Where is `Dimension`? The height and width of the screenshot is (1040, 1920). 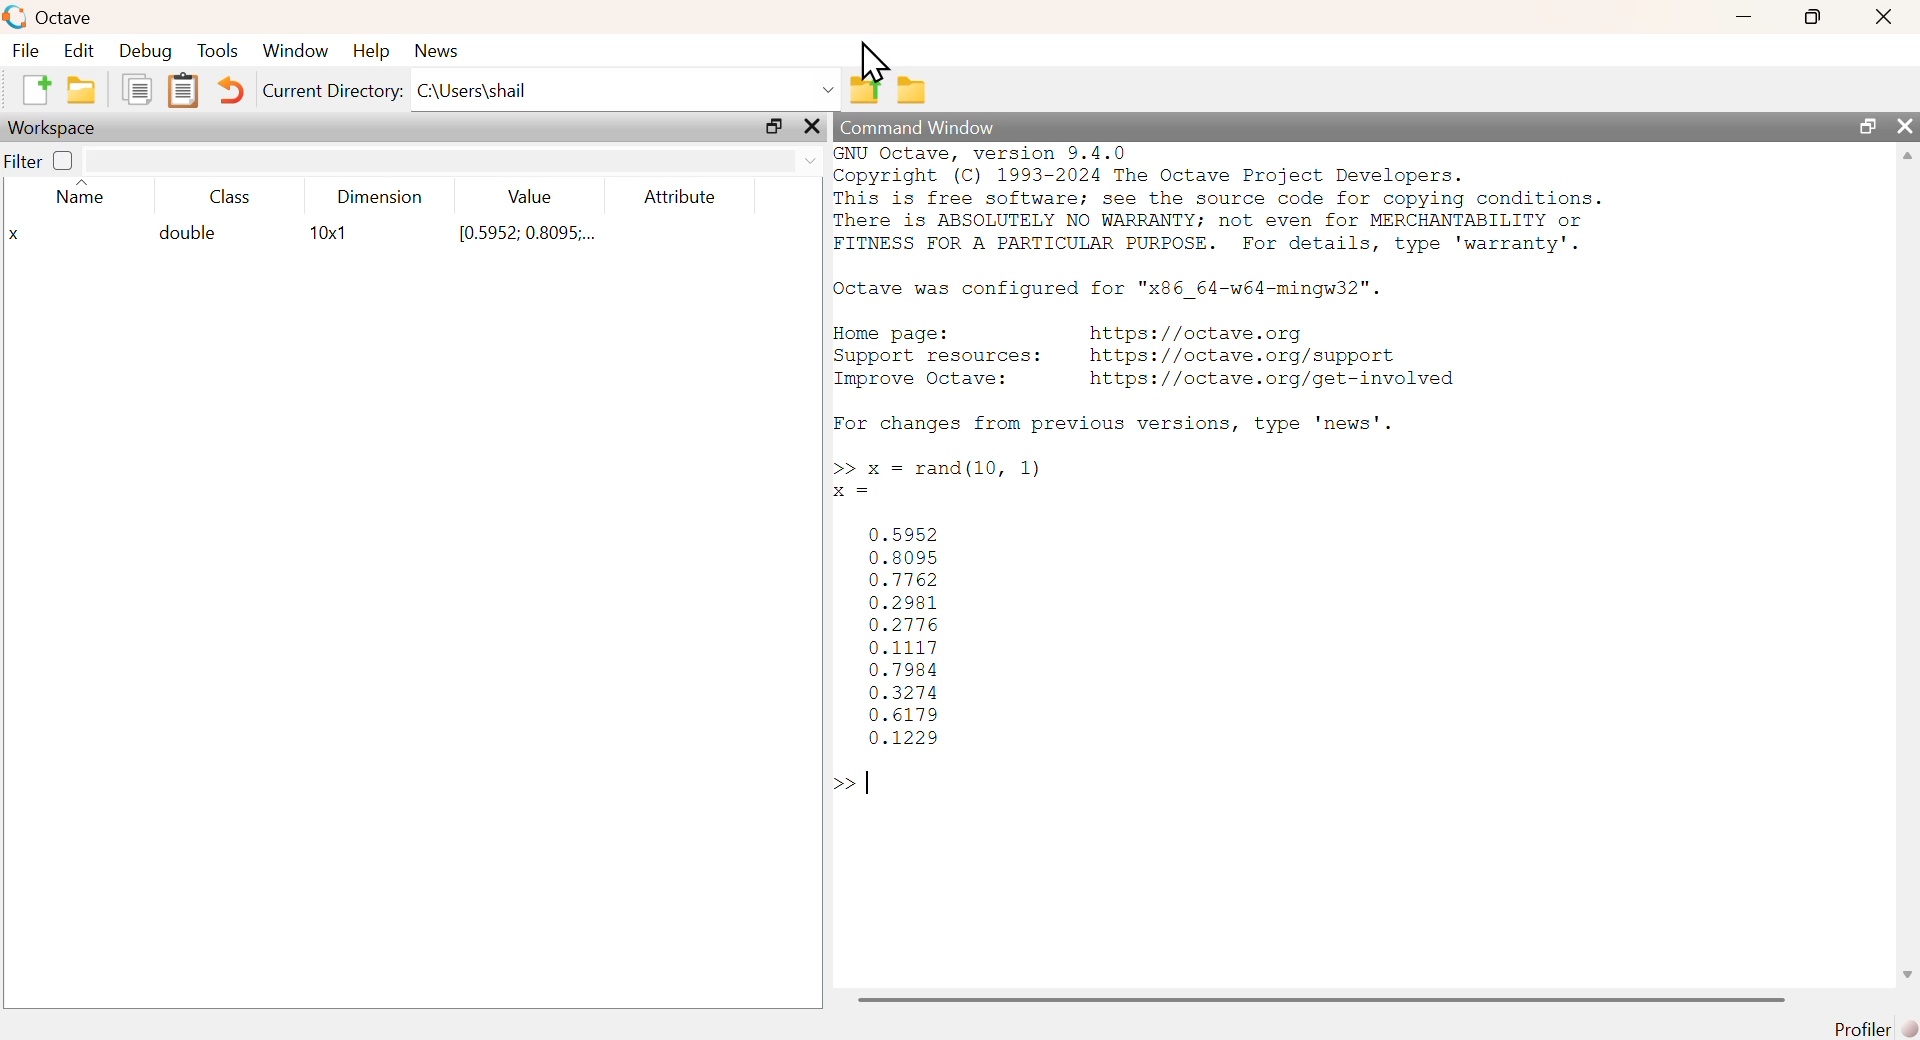
Dimension is located at coordinates (387, 197).